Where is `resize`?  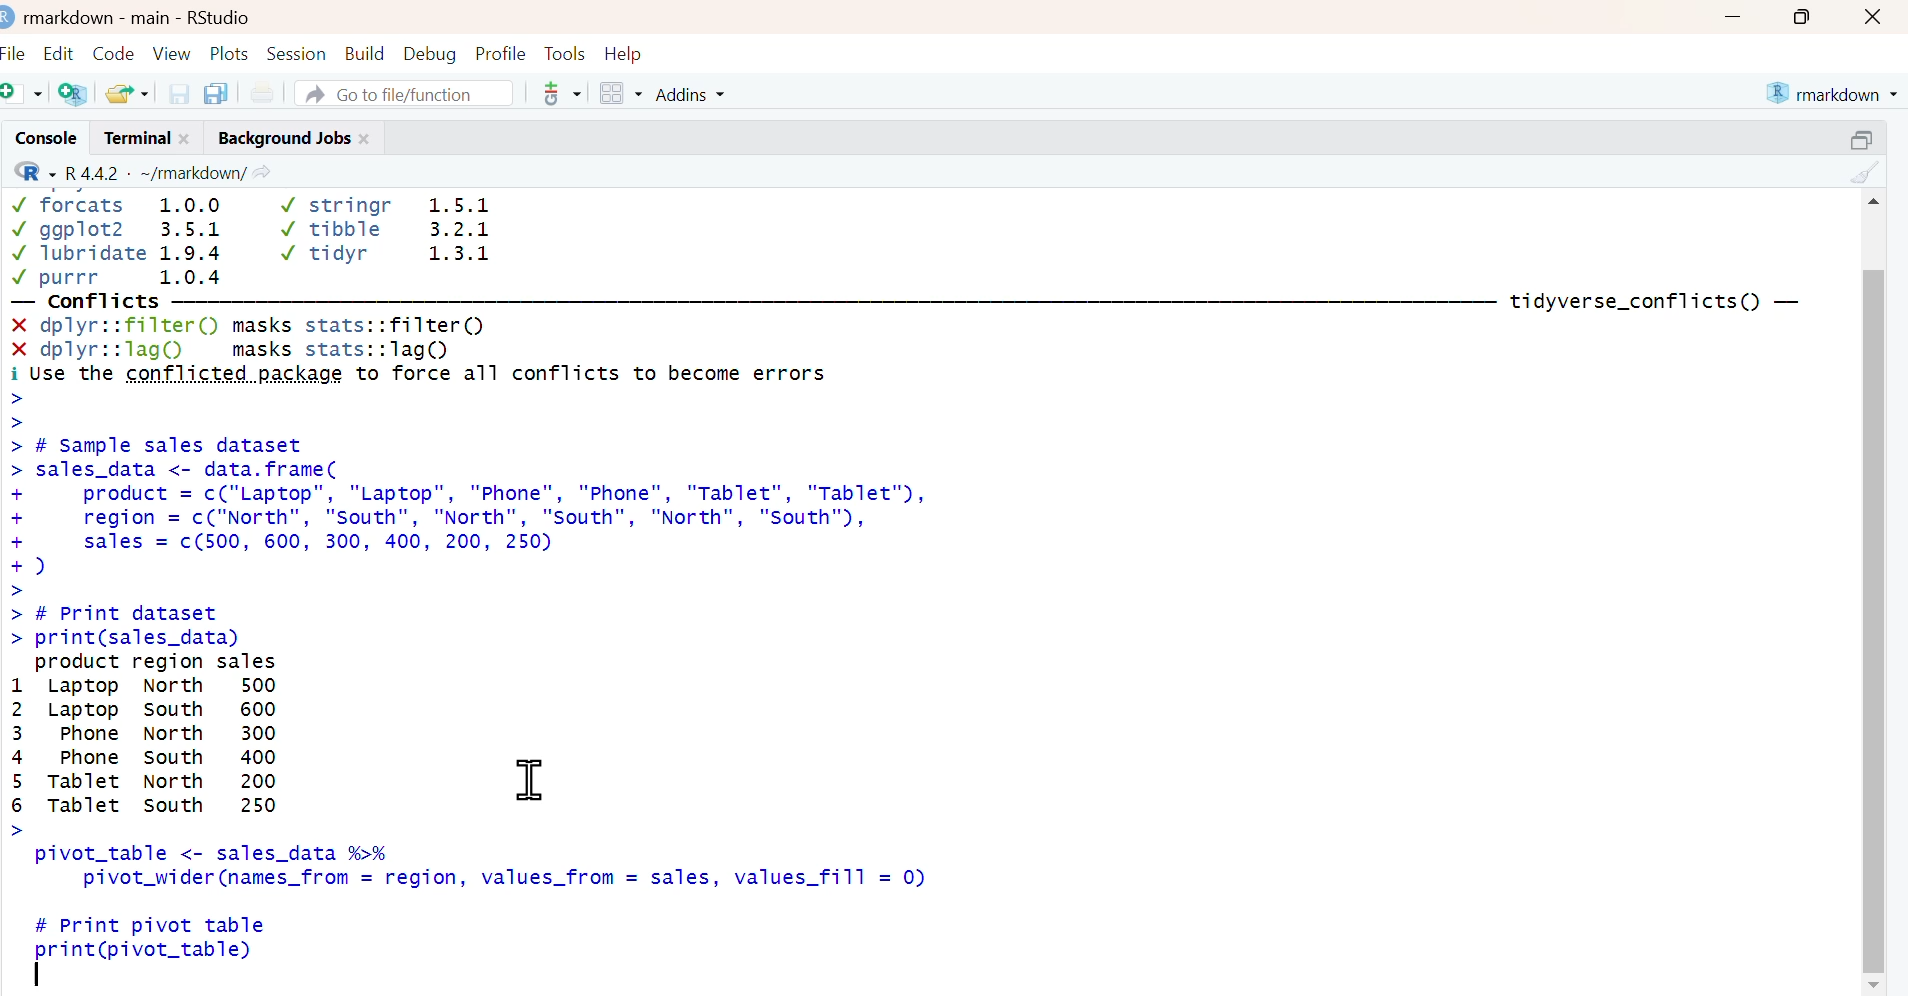
resize is located at coordinates (1867, 136).